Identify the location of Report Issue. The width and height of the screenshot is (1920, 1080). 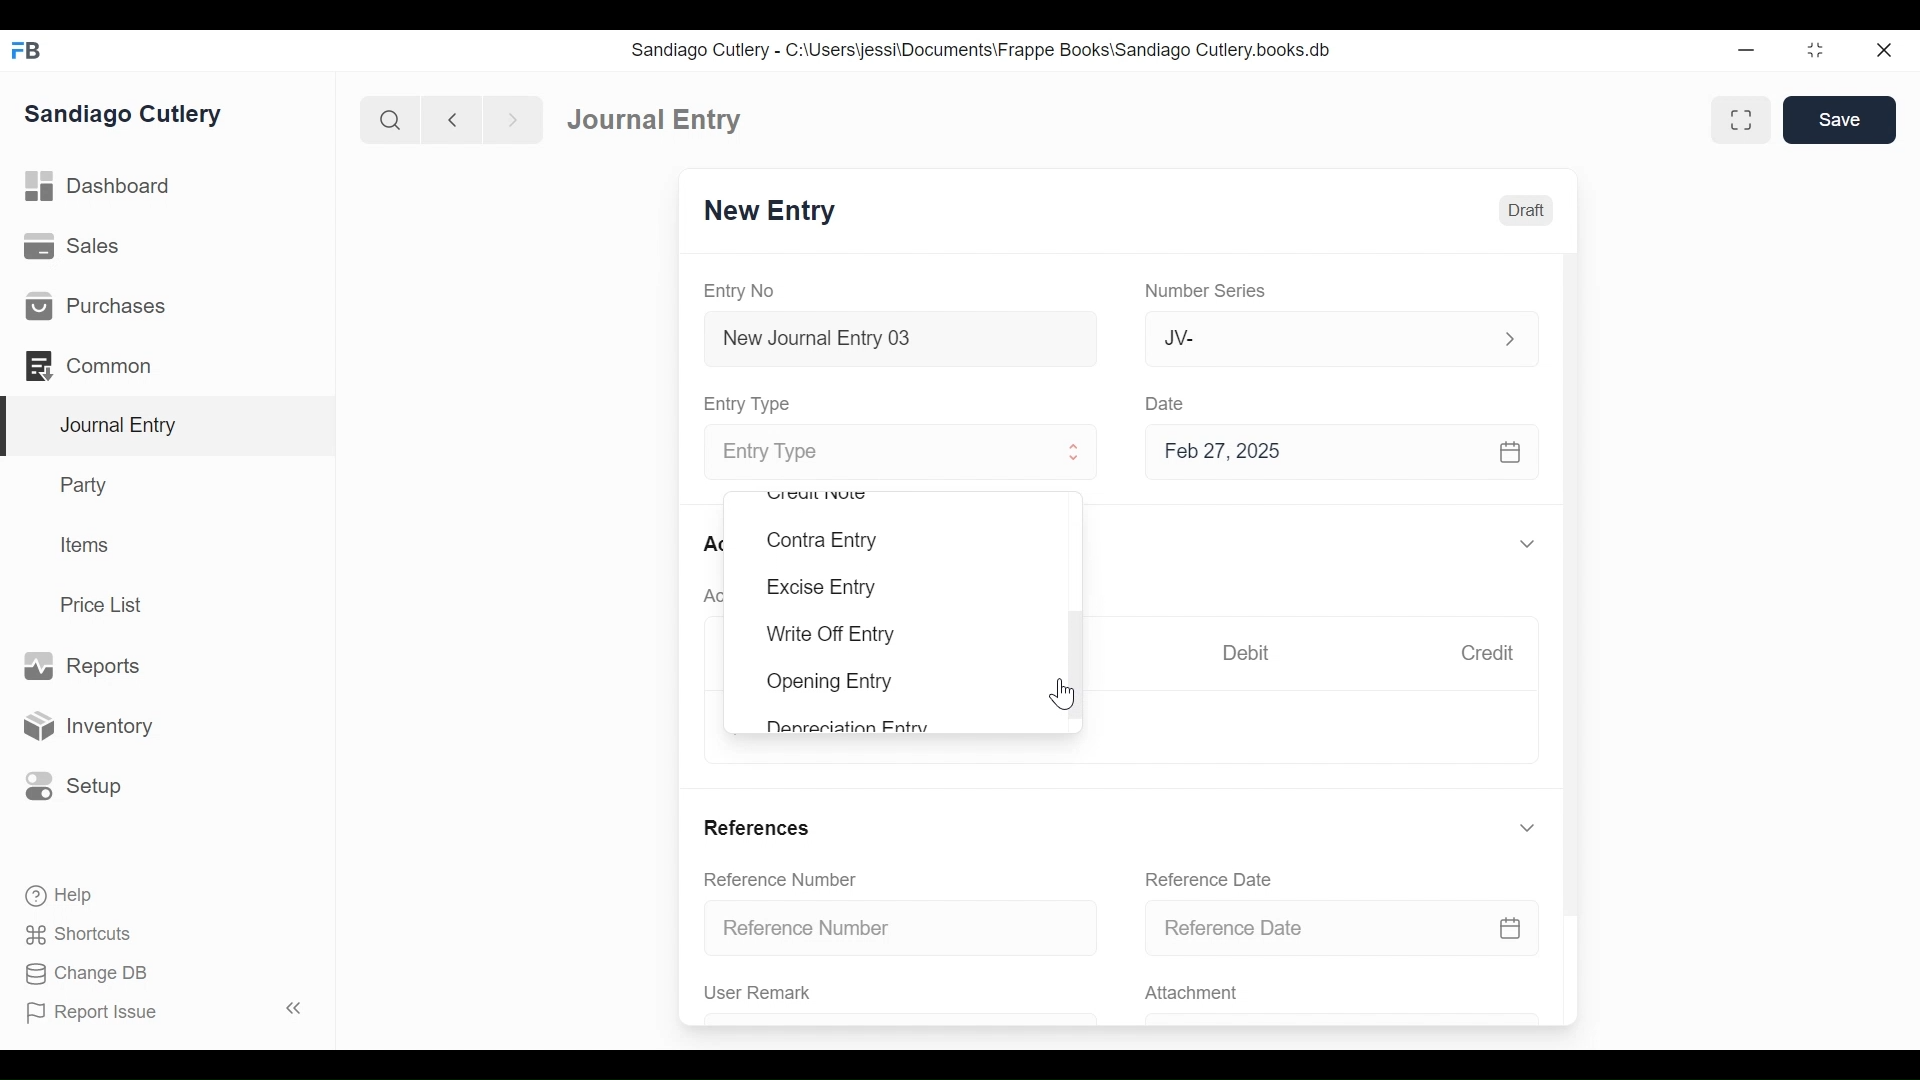
(93, 1013).